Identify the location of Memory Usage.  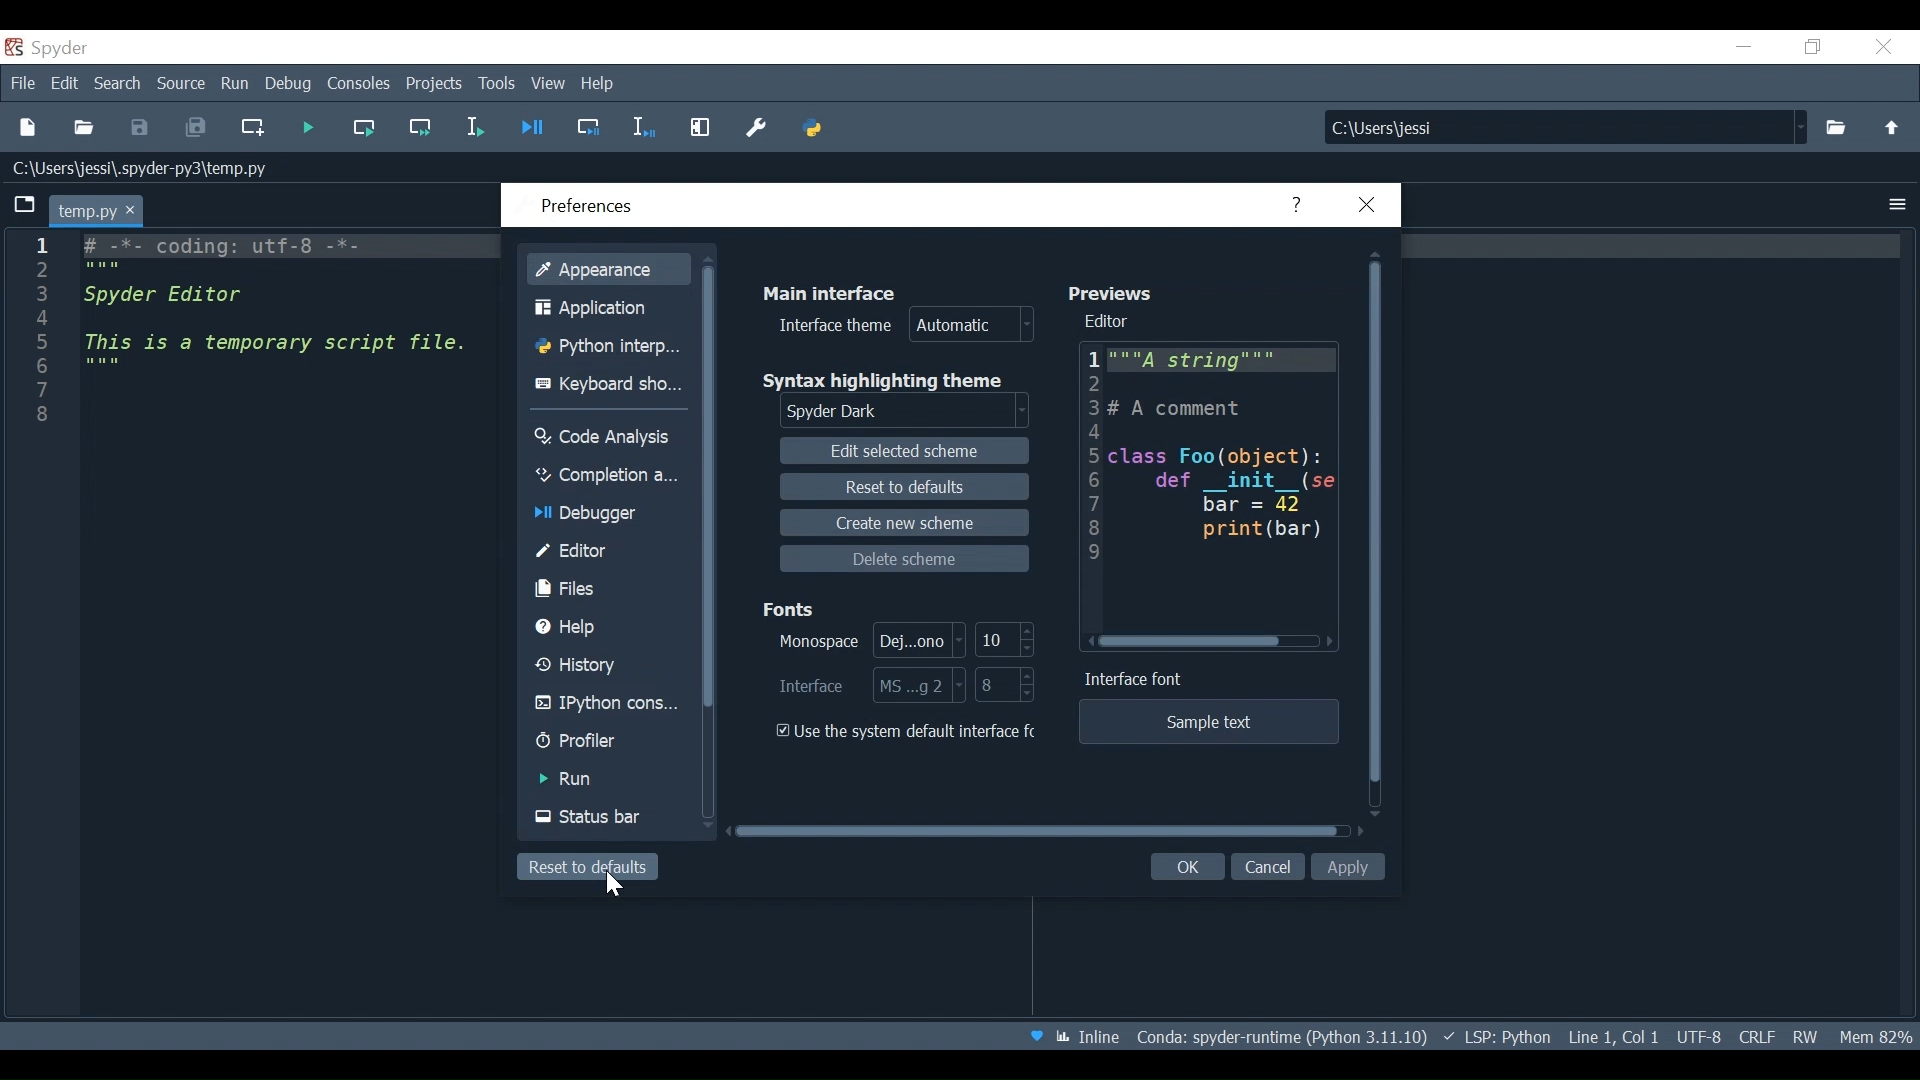
(1871, 1036).